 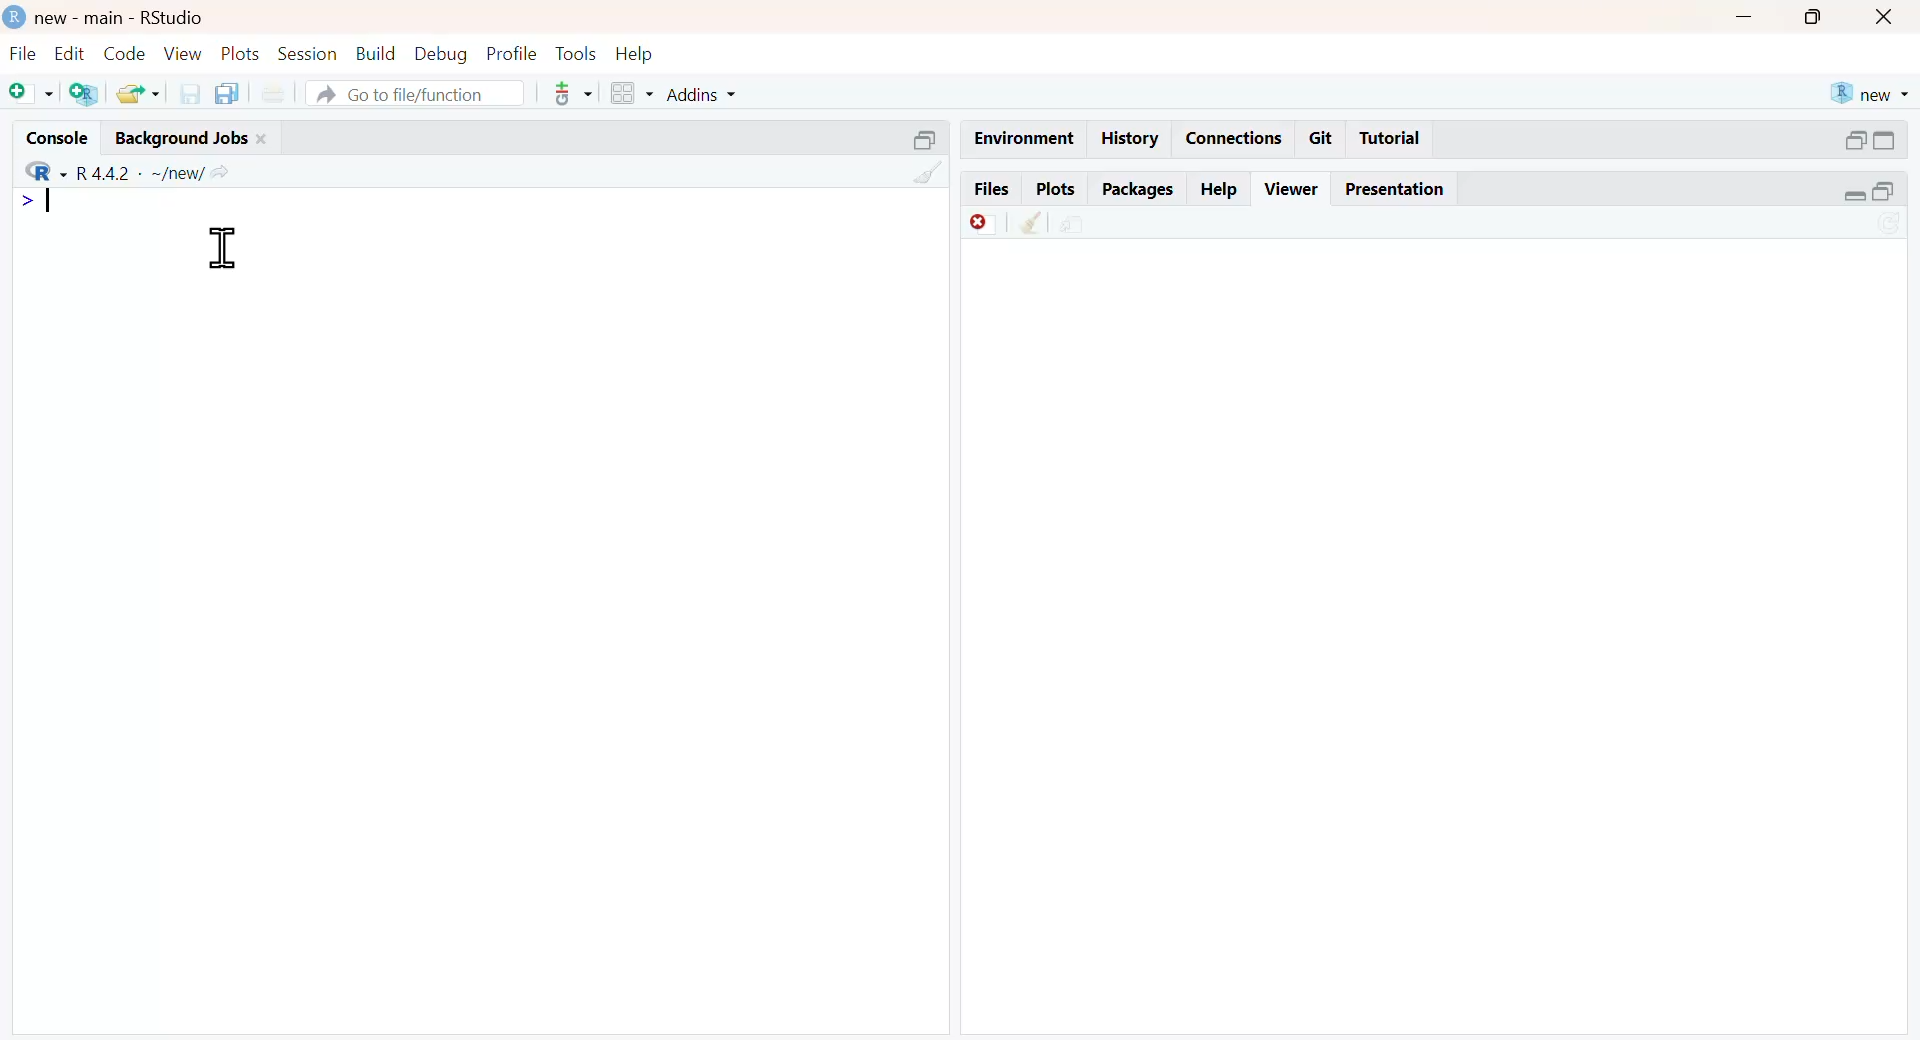 What do you see at coordinates (377, 53) in the screenshot?
I see `build` at bounding box center [377, 53].